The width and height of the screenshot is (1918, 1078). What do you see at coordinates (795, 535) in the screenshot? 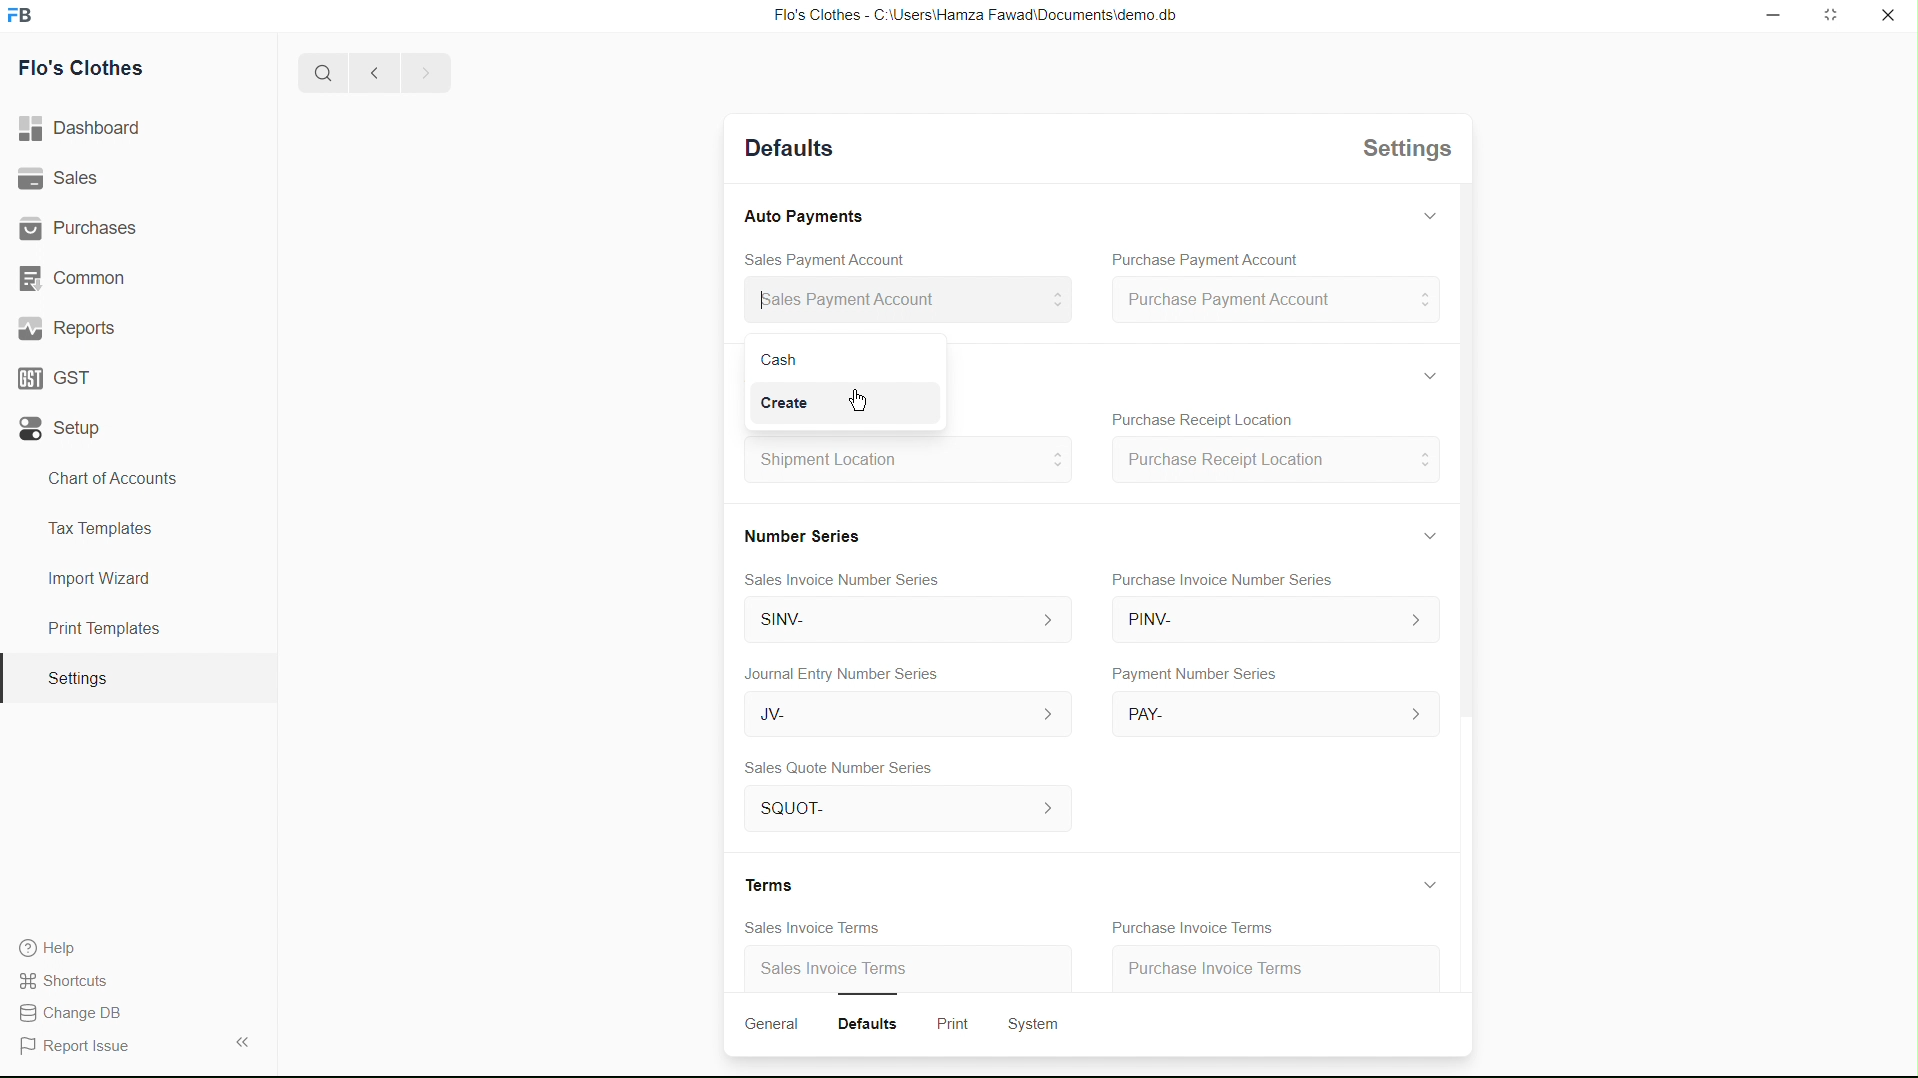
I see `Number Series` at bounding box center [795, 535].